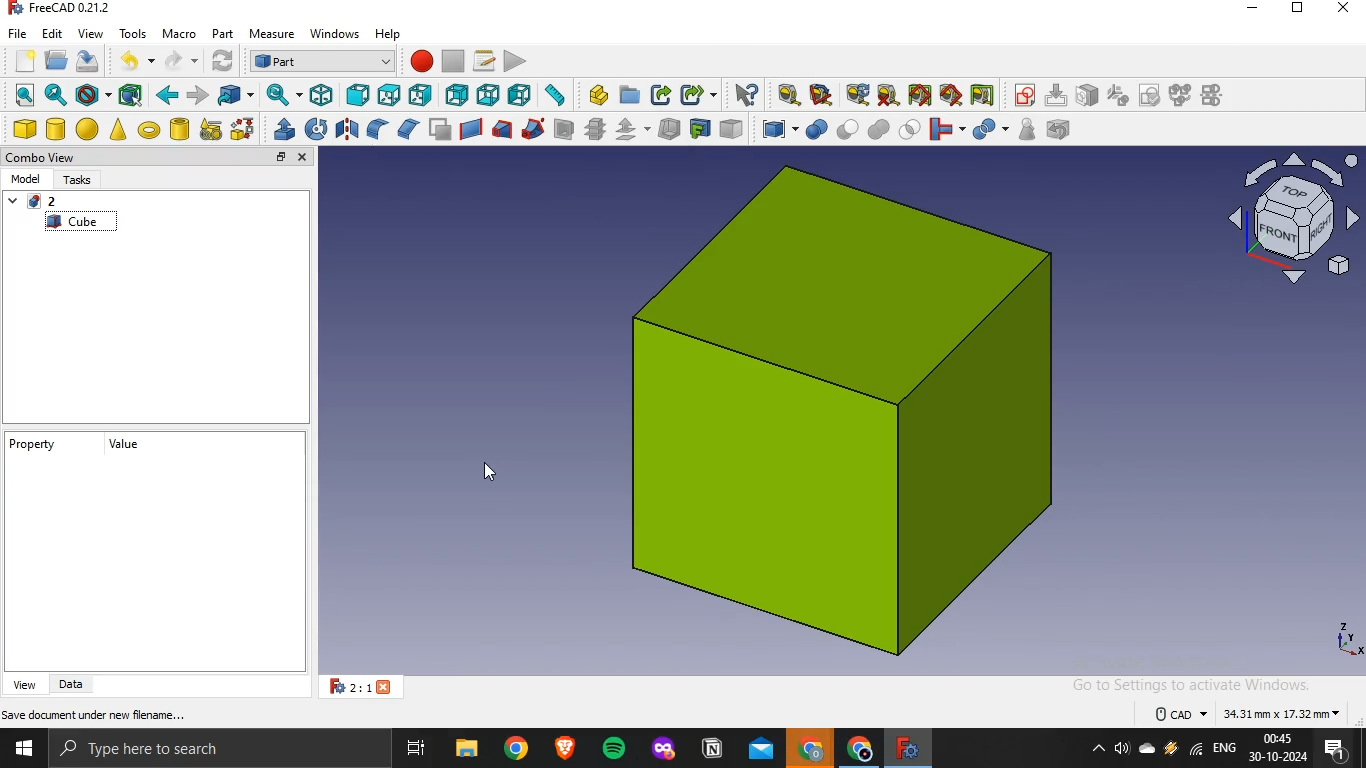 The height and width of the screenshot is (768, 1366). What do you see at coordinates (1342, 9) in the screenshot?
I see `close` at bounding box center [1342, 9].